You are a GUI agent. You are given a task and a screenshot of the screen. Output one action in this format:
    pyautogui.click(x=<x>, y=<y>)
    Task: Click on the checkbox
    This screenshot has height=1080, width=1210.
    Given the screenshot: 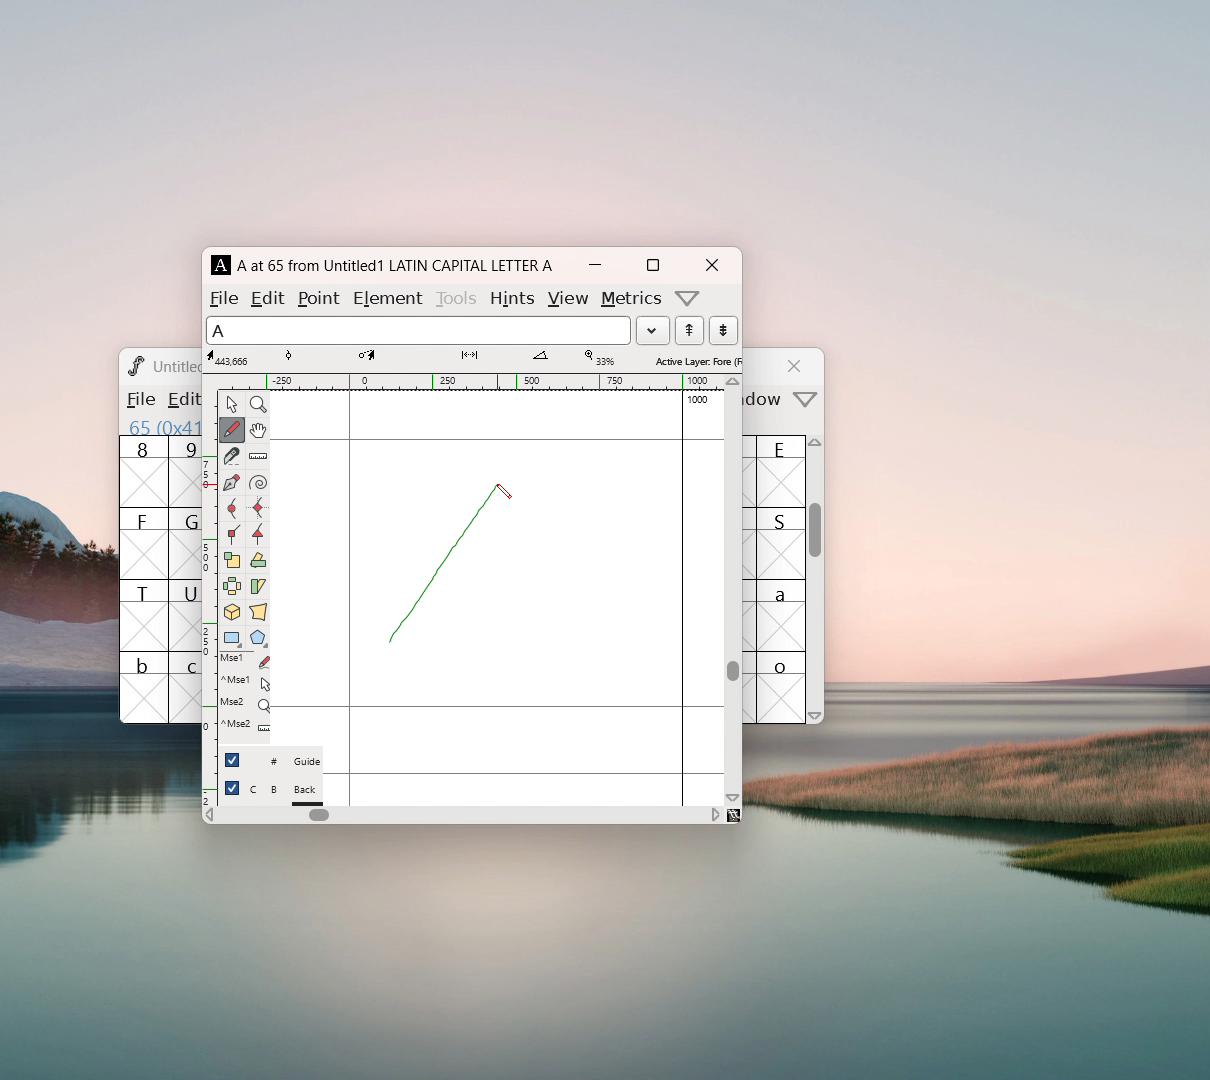 What is the action you would take?
    pyautogui.click(x=232, y=788)
    